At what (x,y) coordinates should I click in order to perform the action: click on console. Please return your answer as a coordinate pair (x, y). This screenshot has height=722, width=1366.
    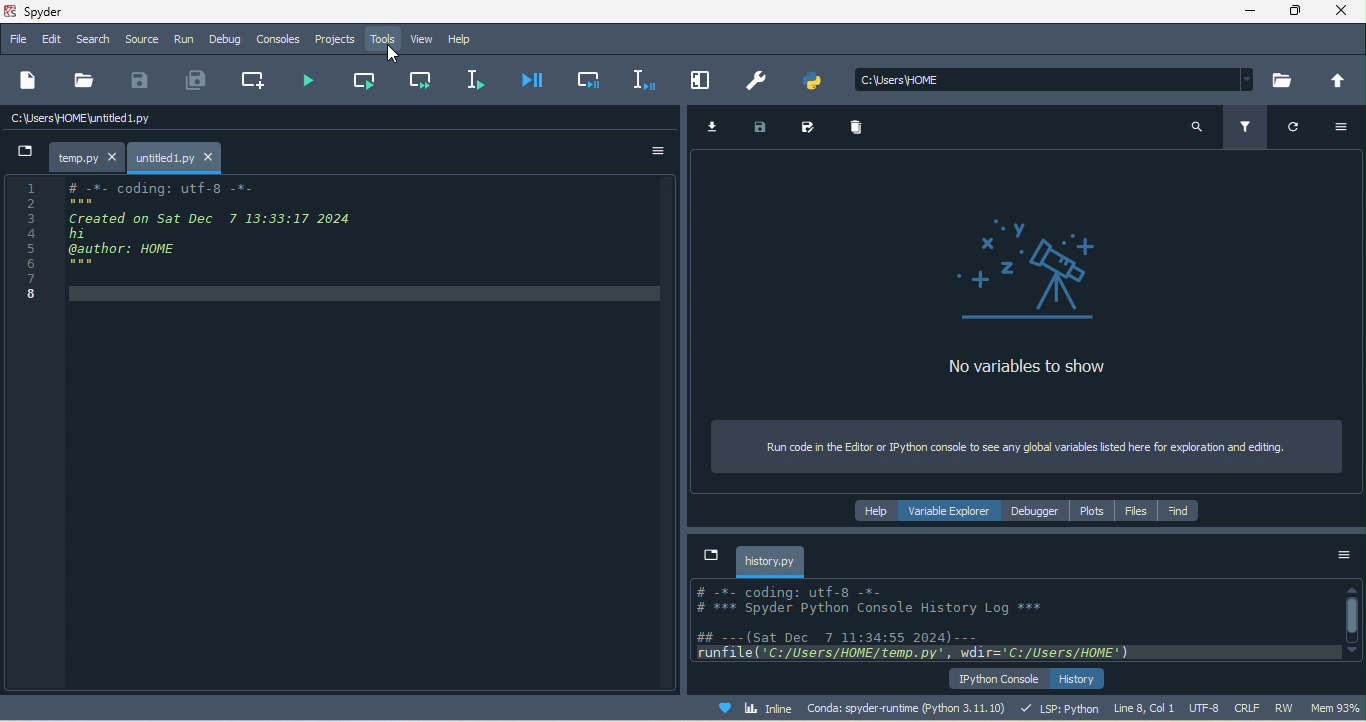
    Looking at the image, I should click on (280, 39).